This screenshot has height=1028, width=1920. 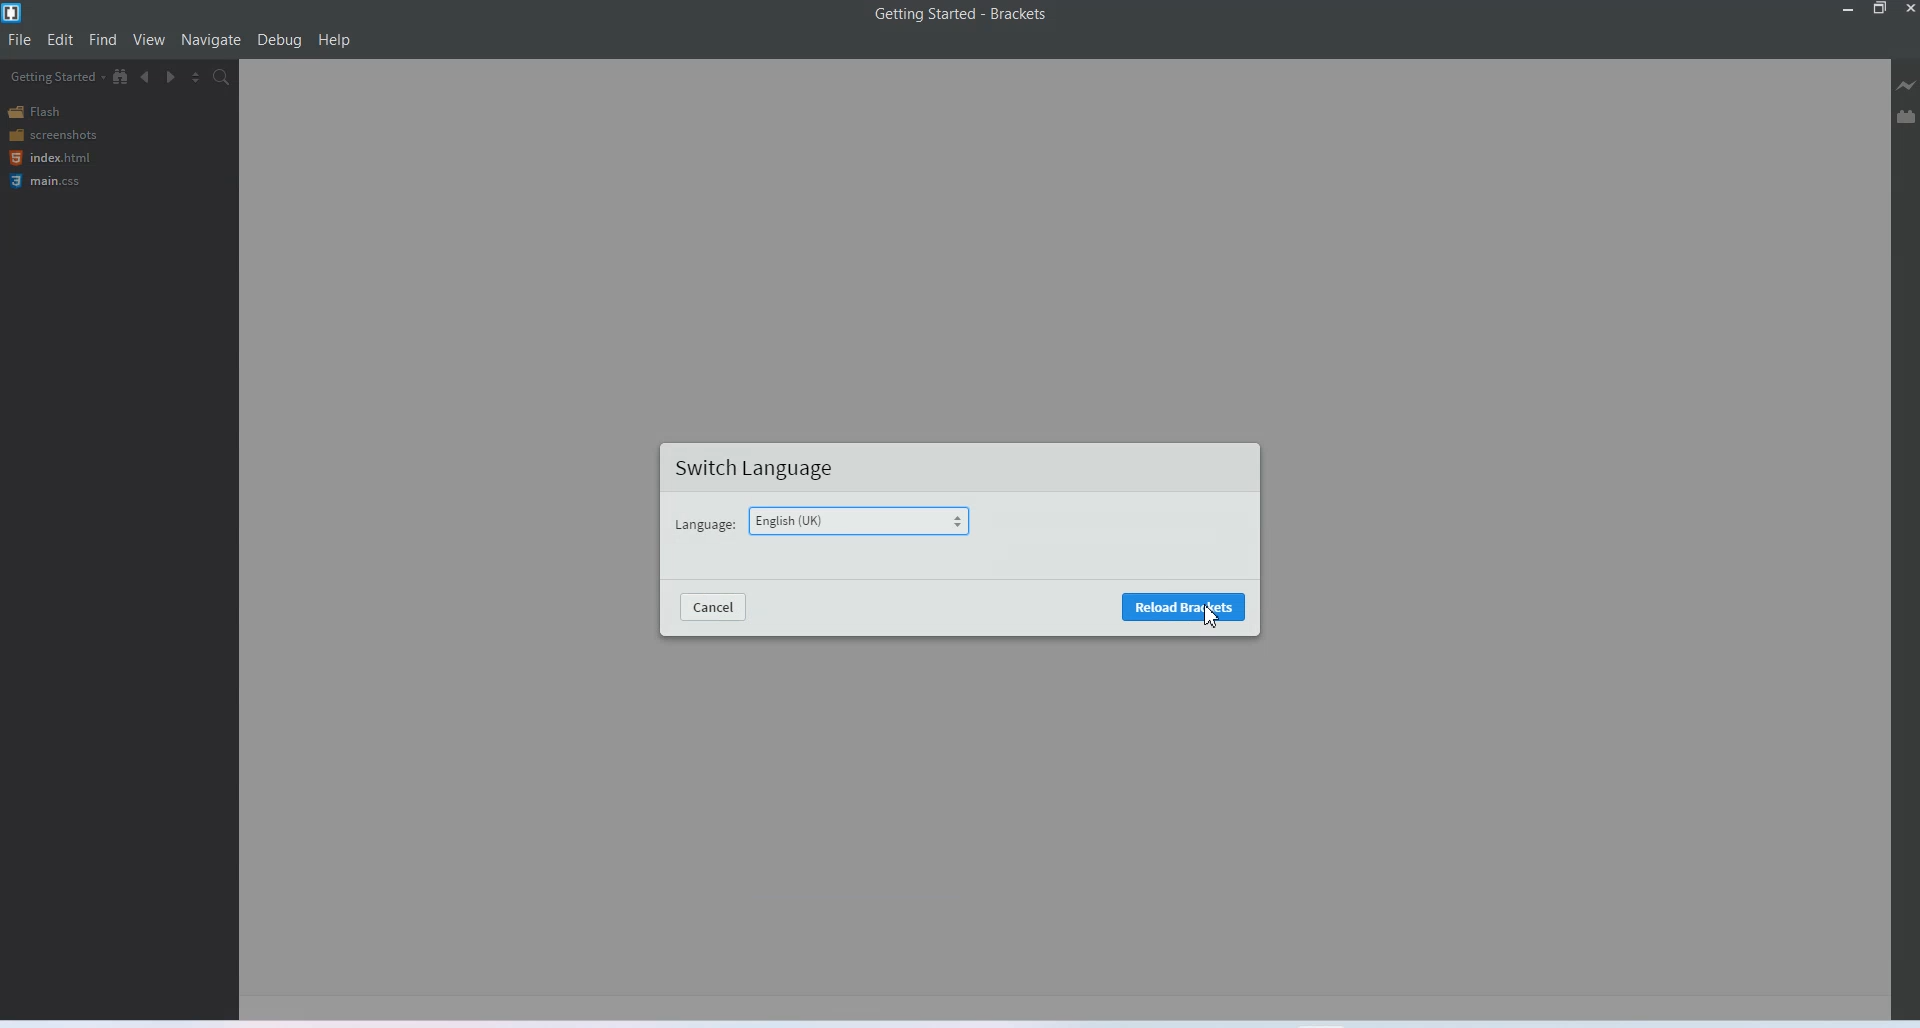 I want to click on Close, so click(x=1908, y=10).